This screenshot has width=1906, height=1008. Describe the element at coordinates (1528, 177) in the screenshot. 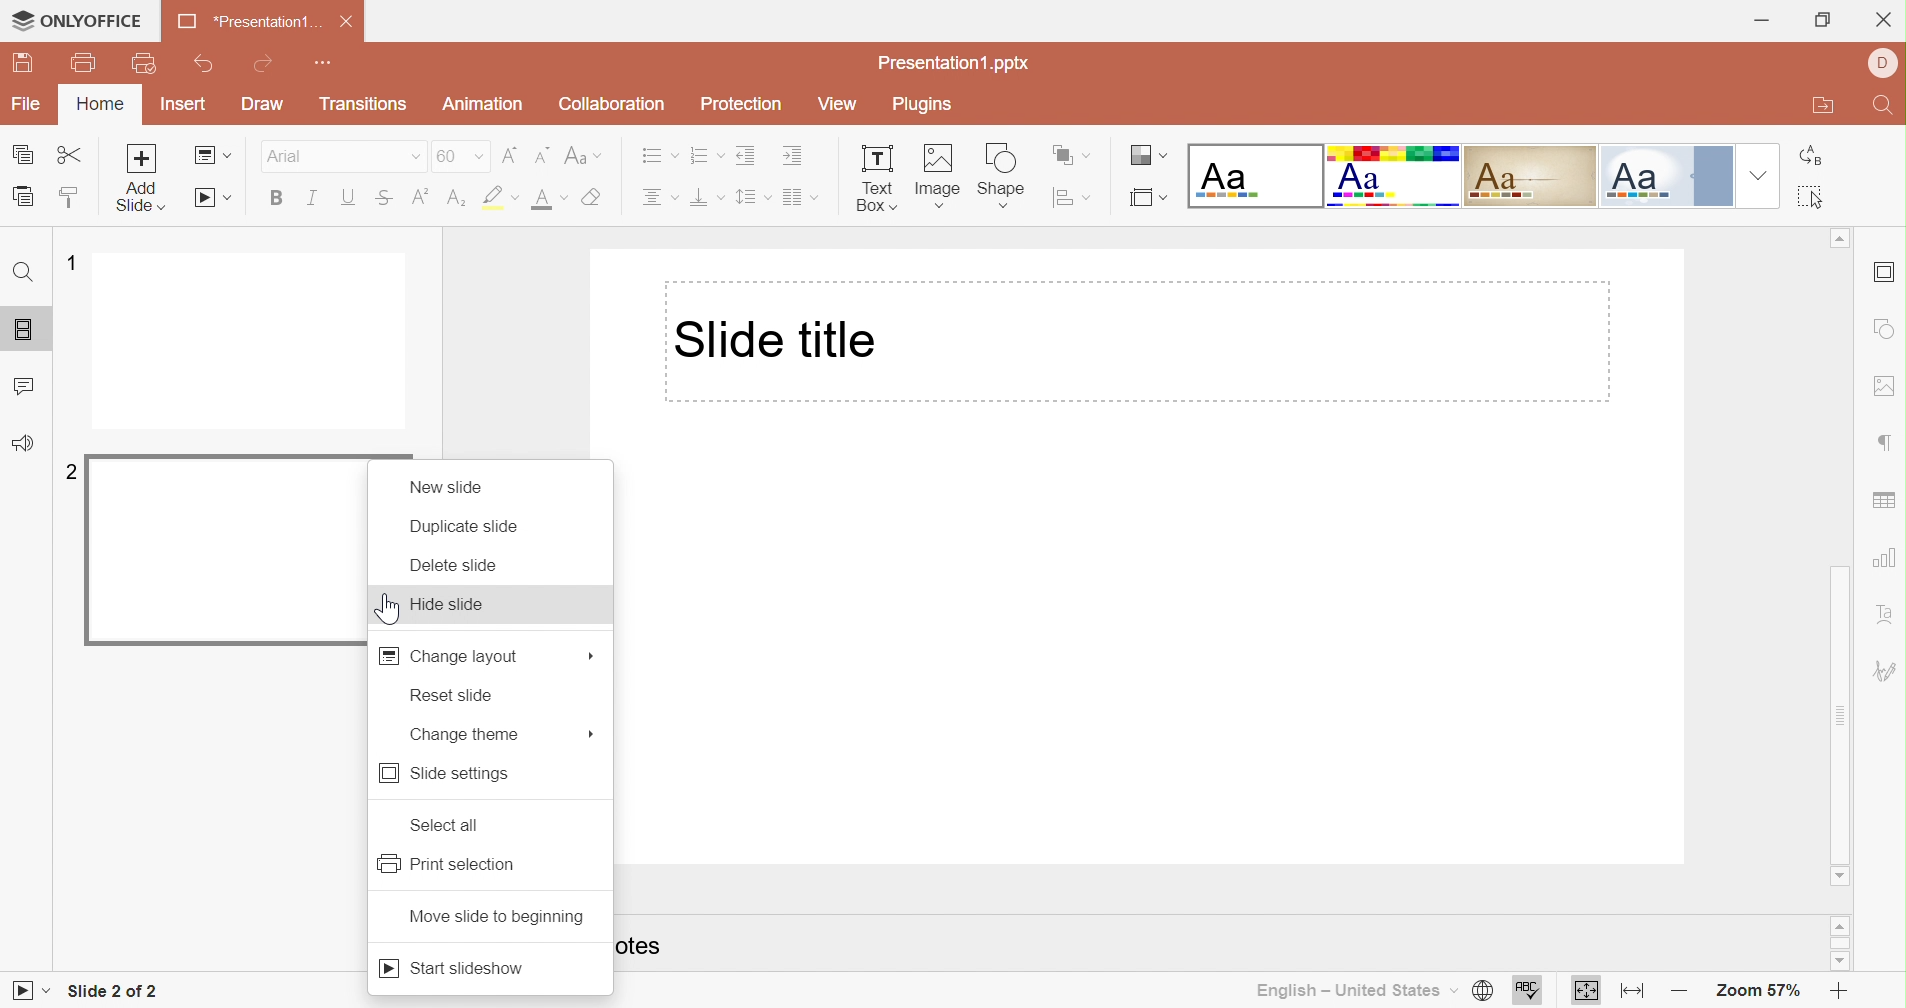

I see `Classic` at that location.